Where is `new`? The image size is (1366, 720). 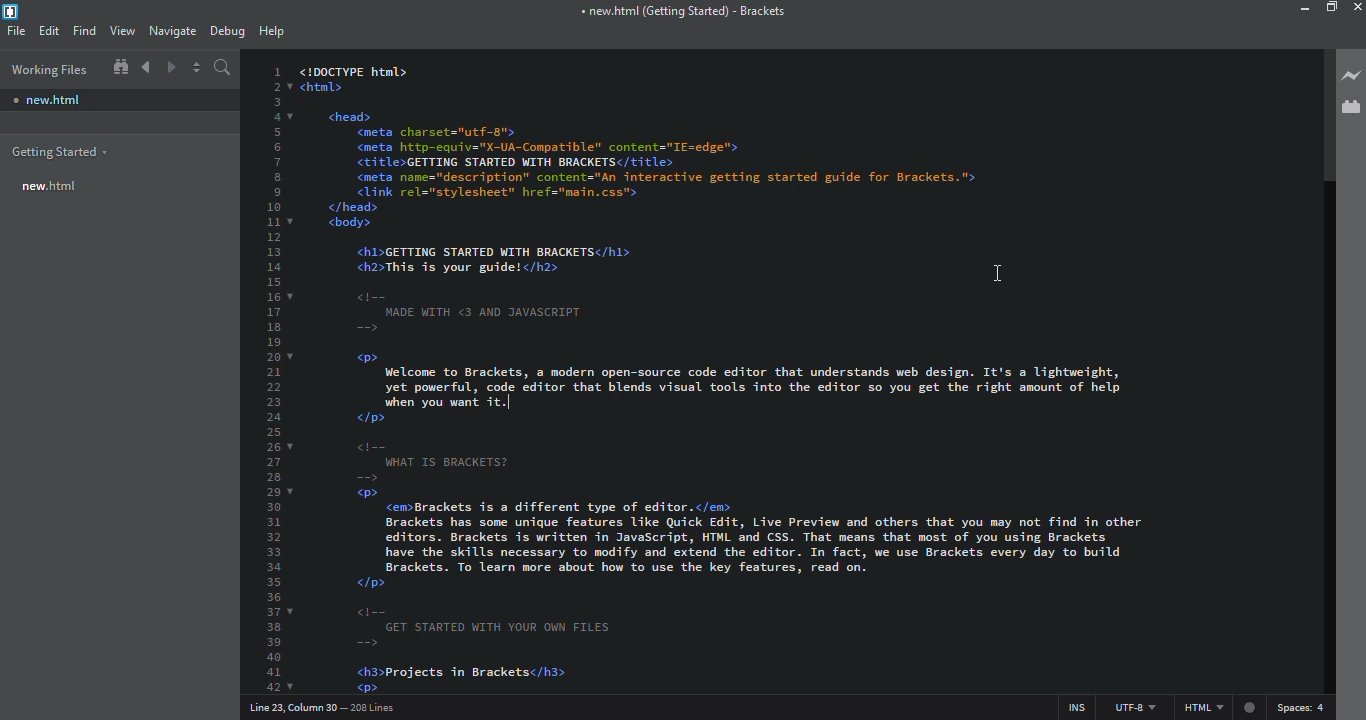 new is located at coordinates (51, 185).